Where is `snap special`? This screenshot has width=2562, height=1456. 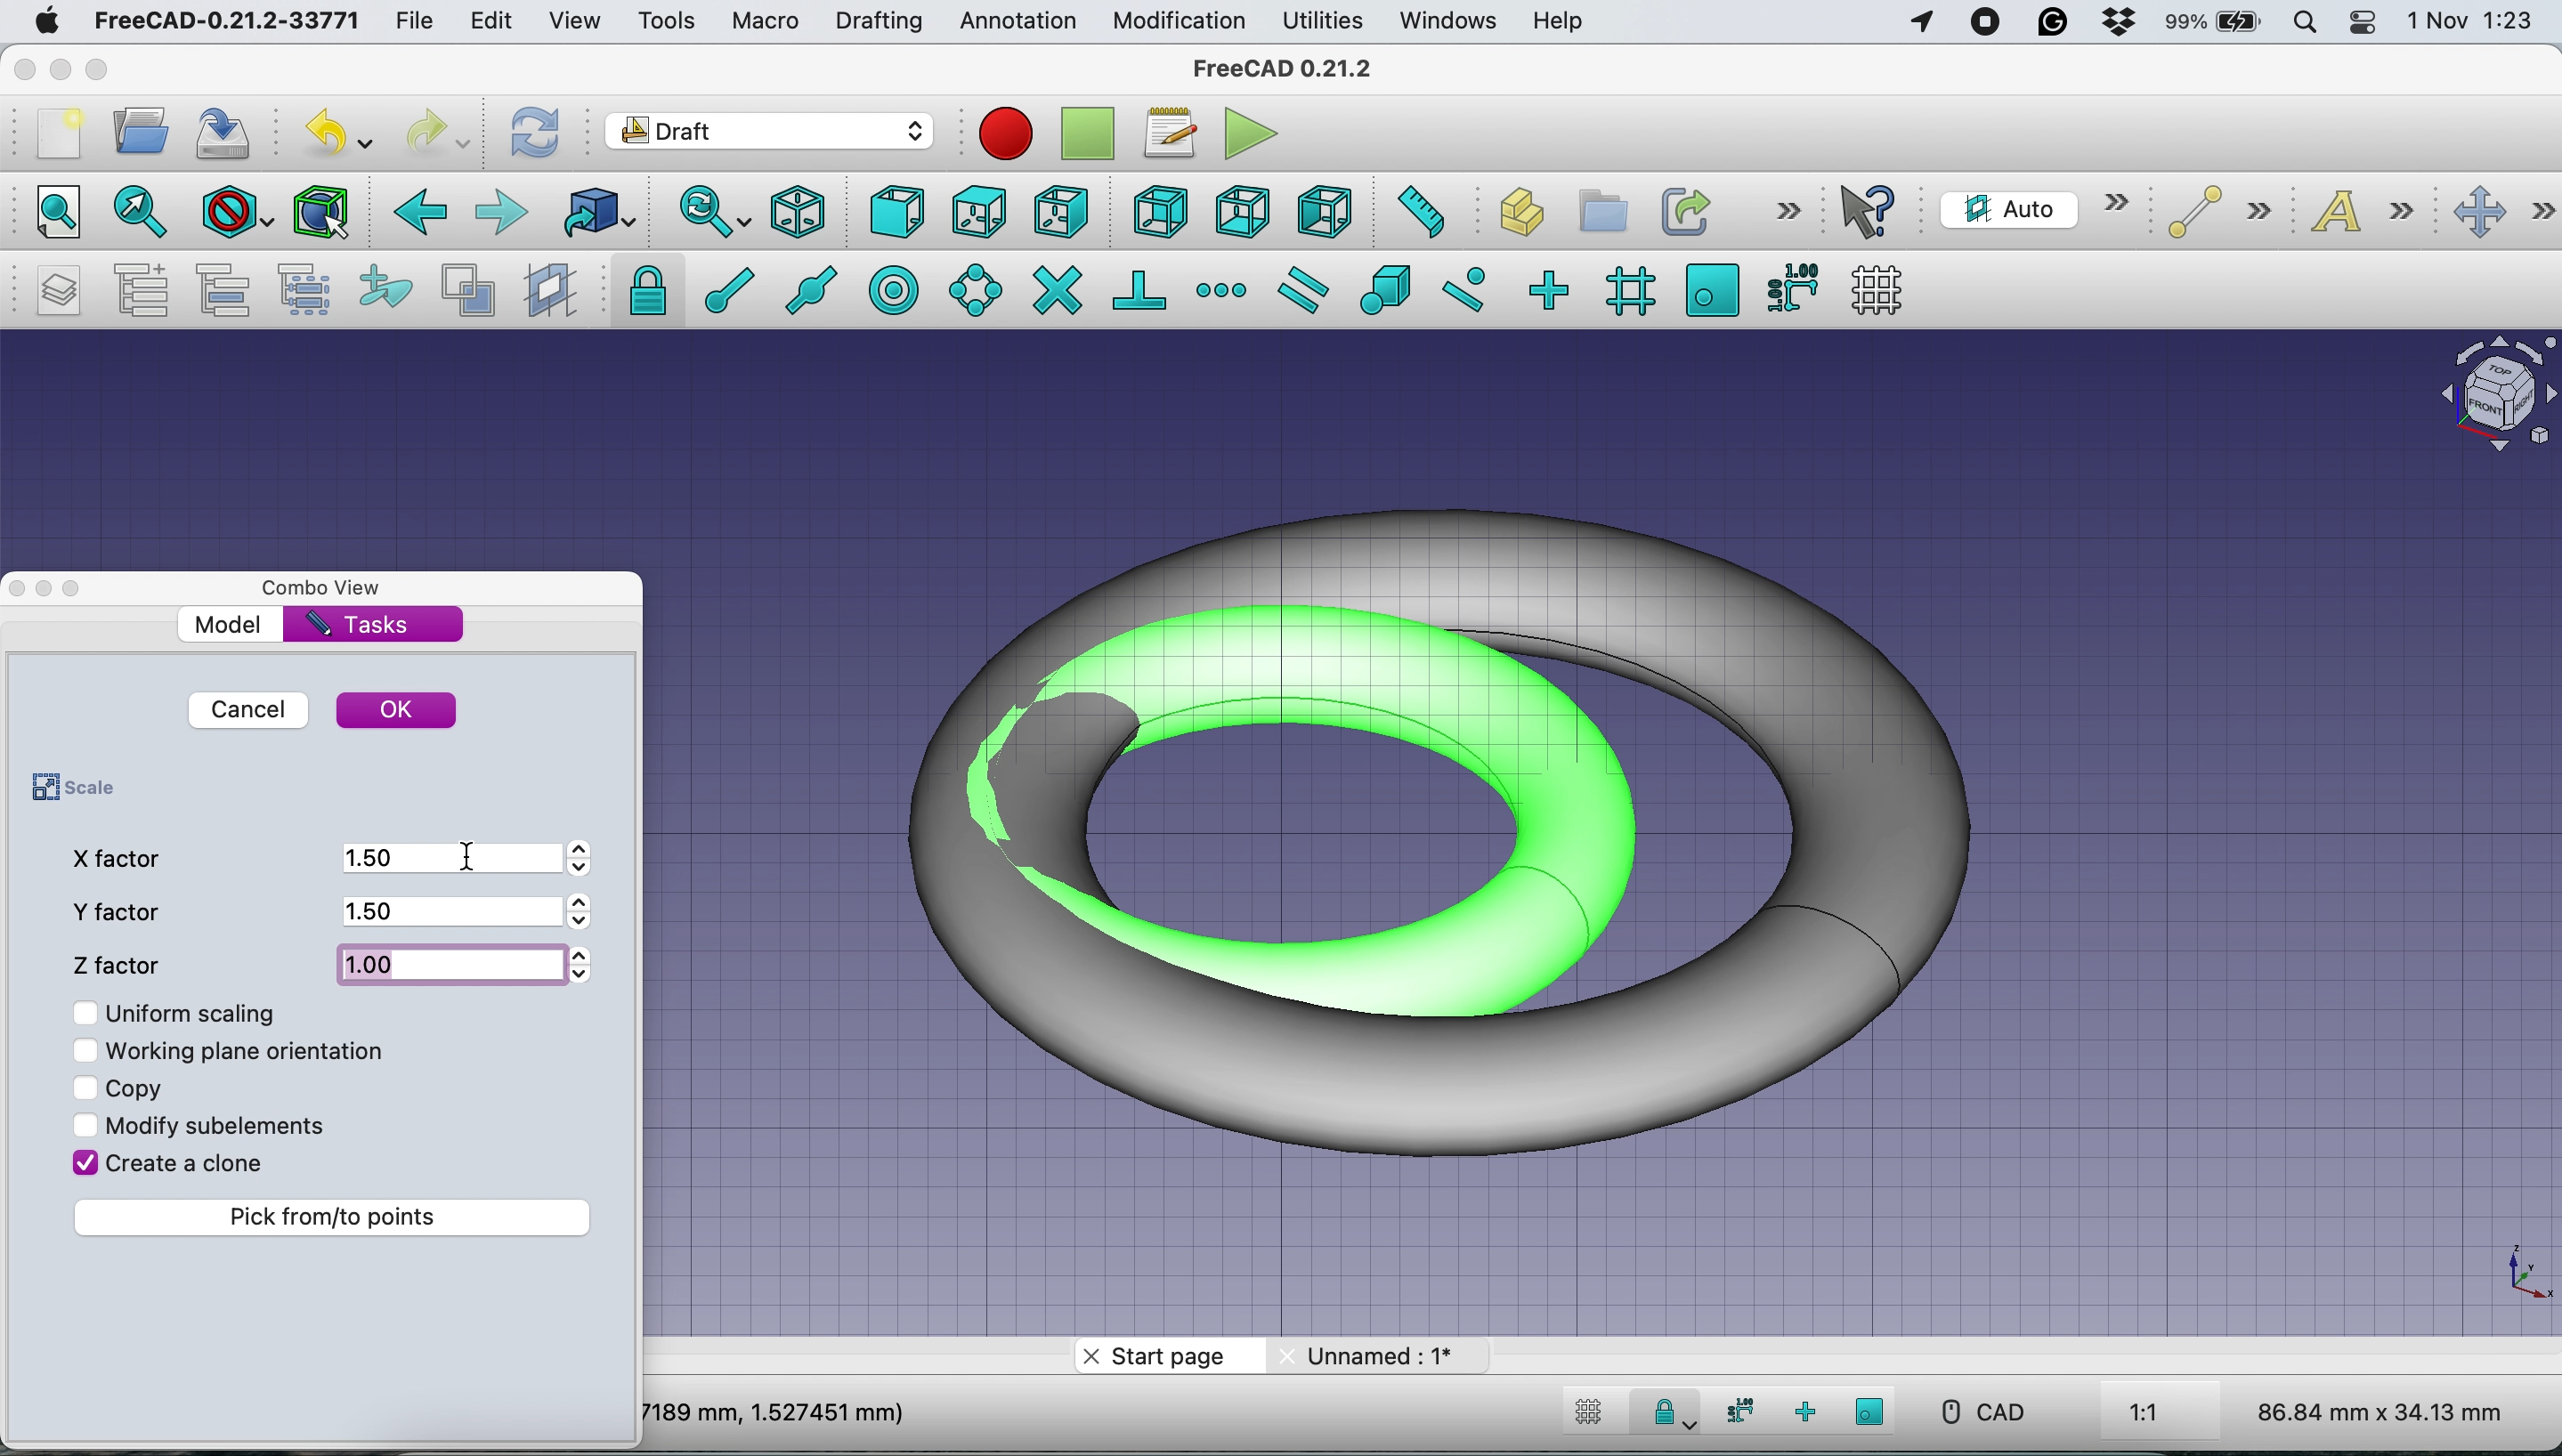
snap special is located at coordinates (1387, 290).